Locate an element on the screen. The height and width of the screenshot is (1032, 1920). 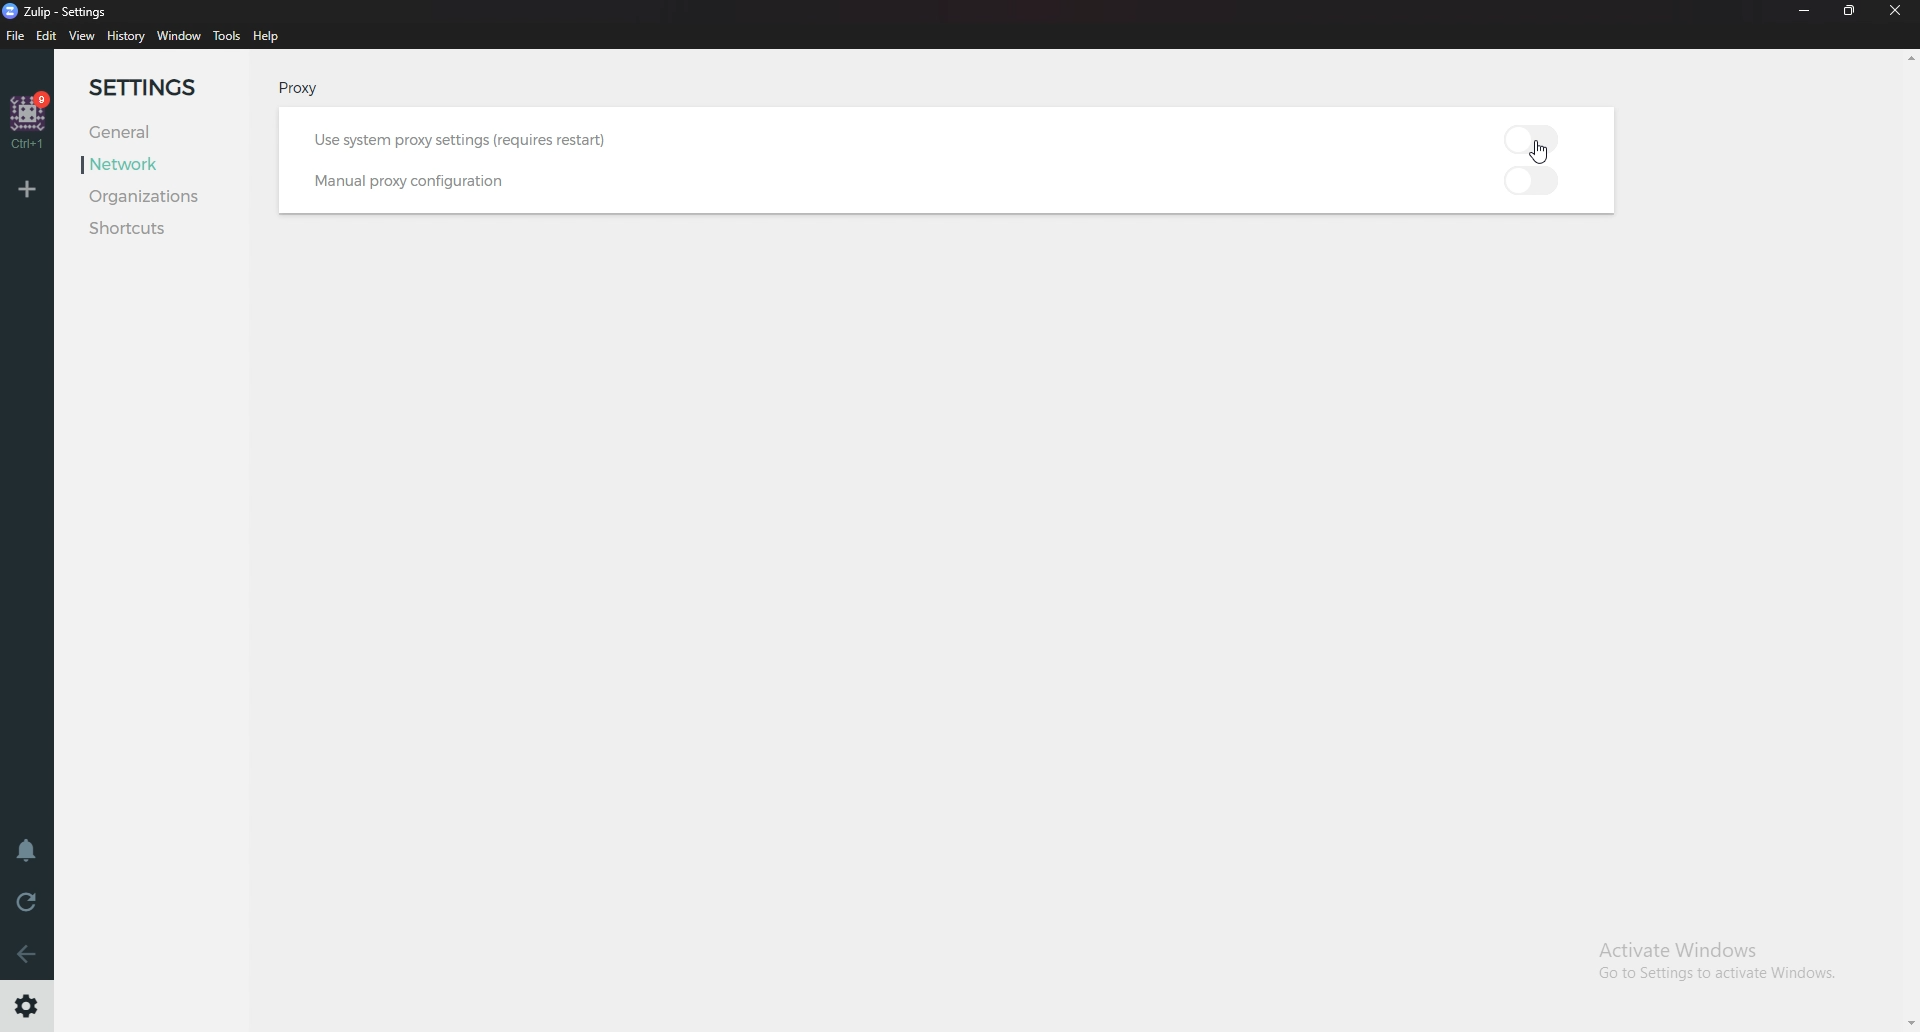
tools is located at coordinates (227, 36).